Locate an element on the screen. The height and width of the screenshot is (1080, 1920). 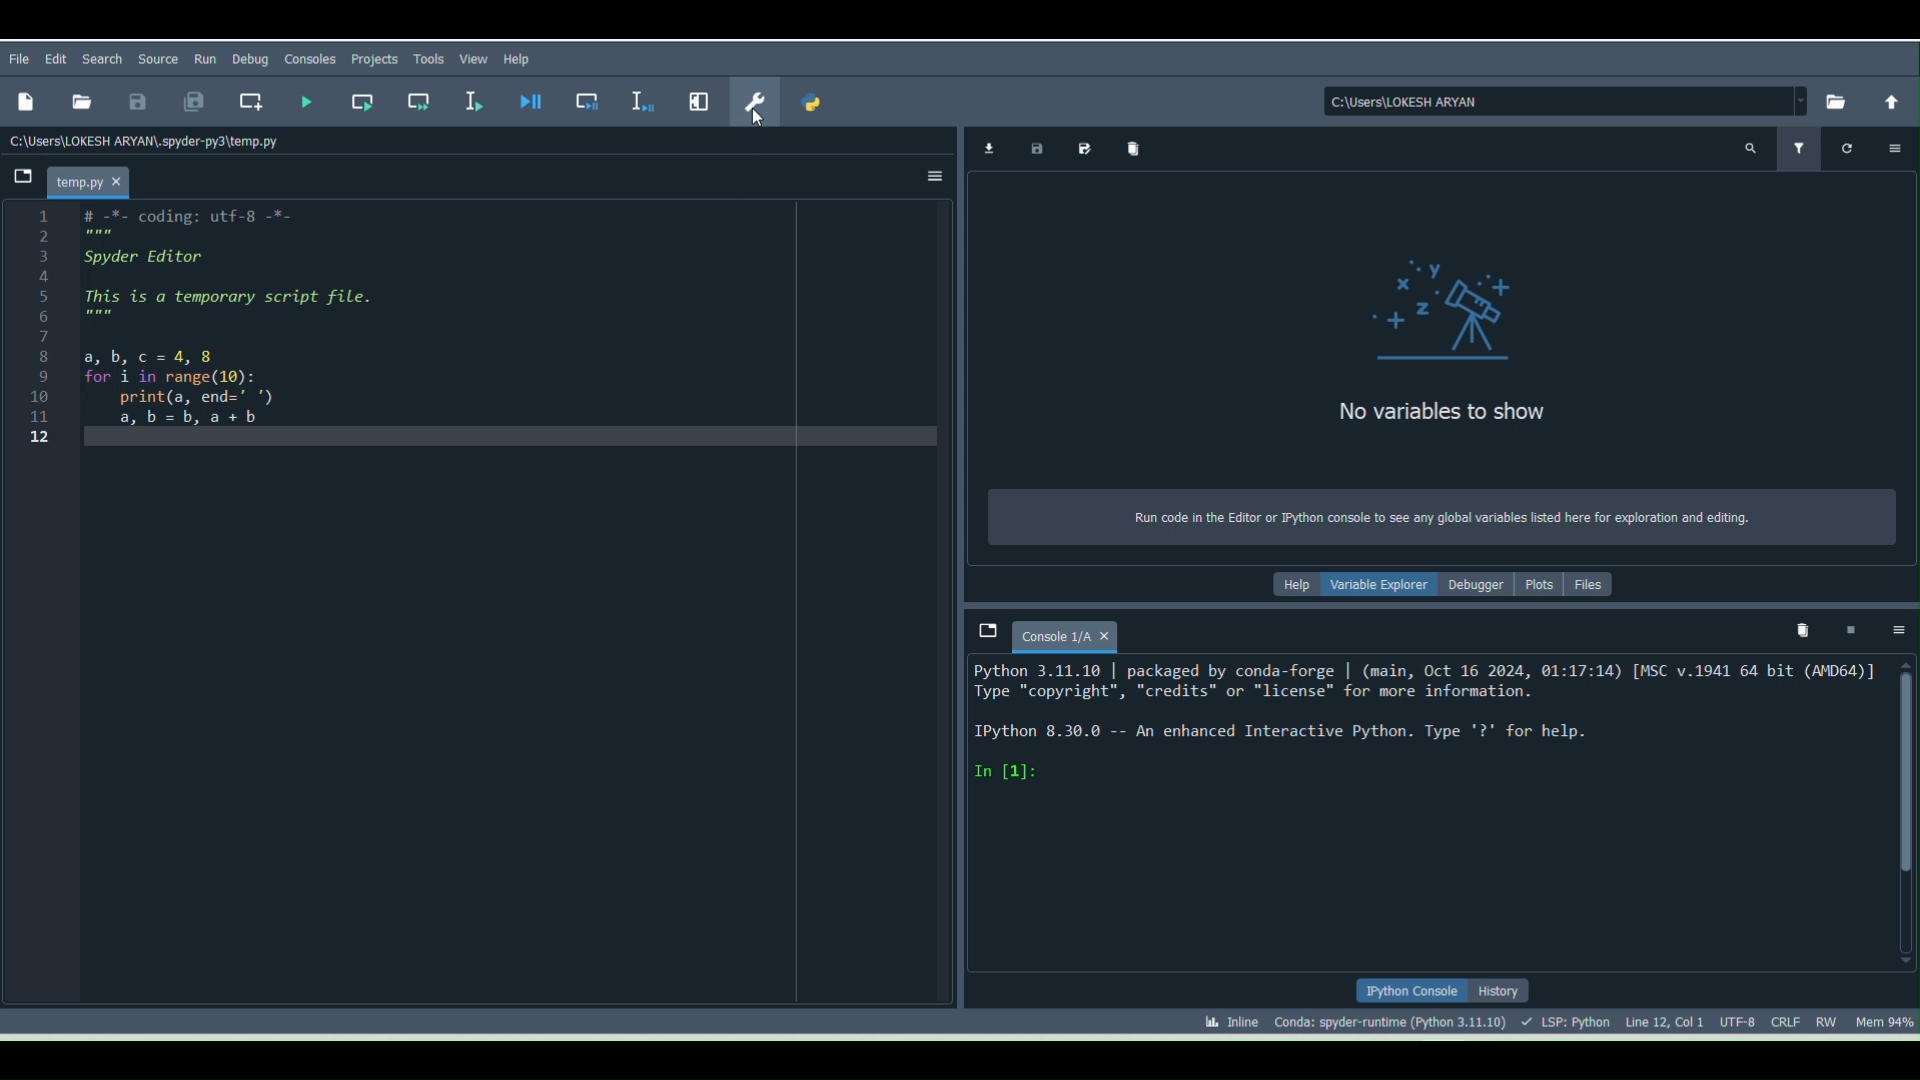
Consoles is located at coordinates (307, 62).